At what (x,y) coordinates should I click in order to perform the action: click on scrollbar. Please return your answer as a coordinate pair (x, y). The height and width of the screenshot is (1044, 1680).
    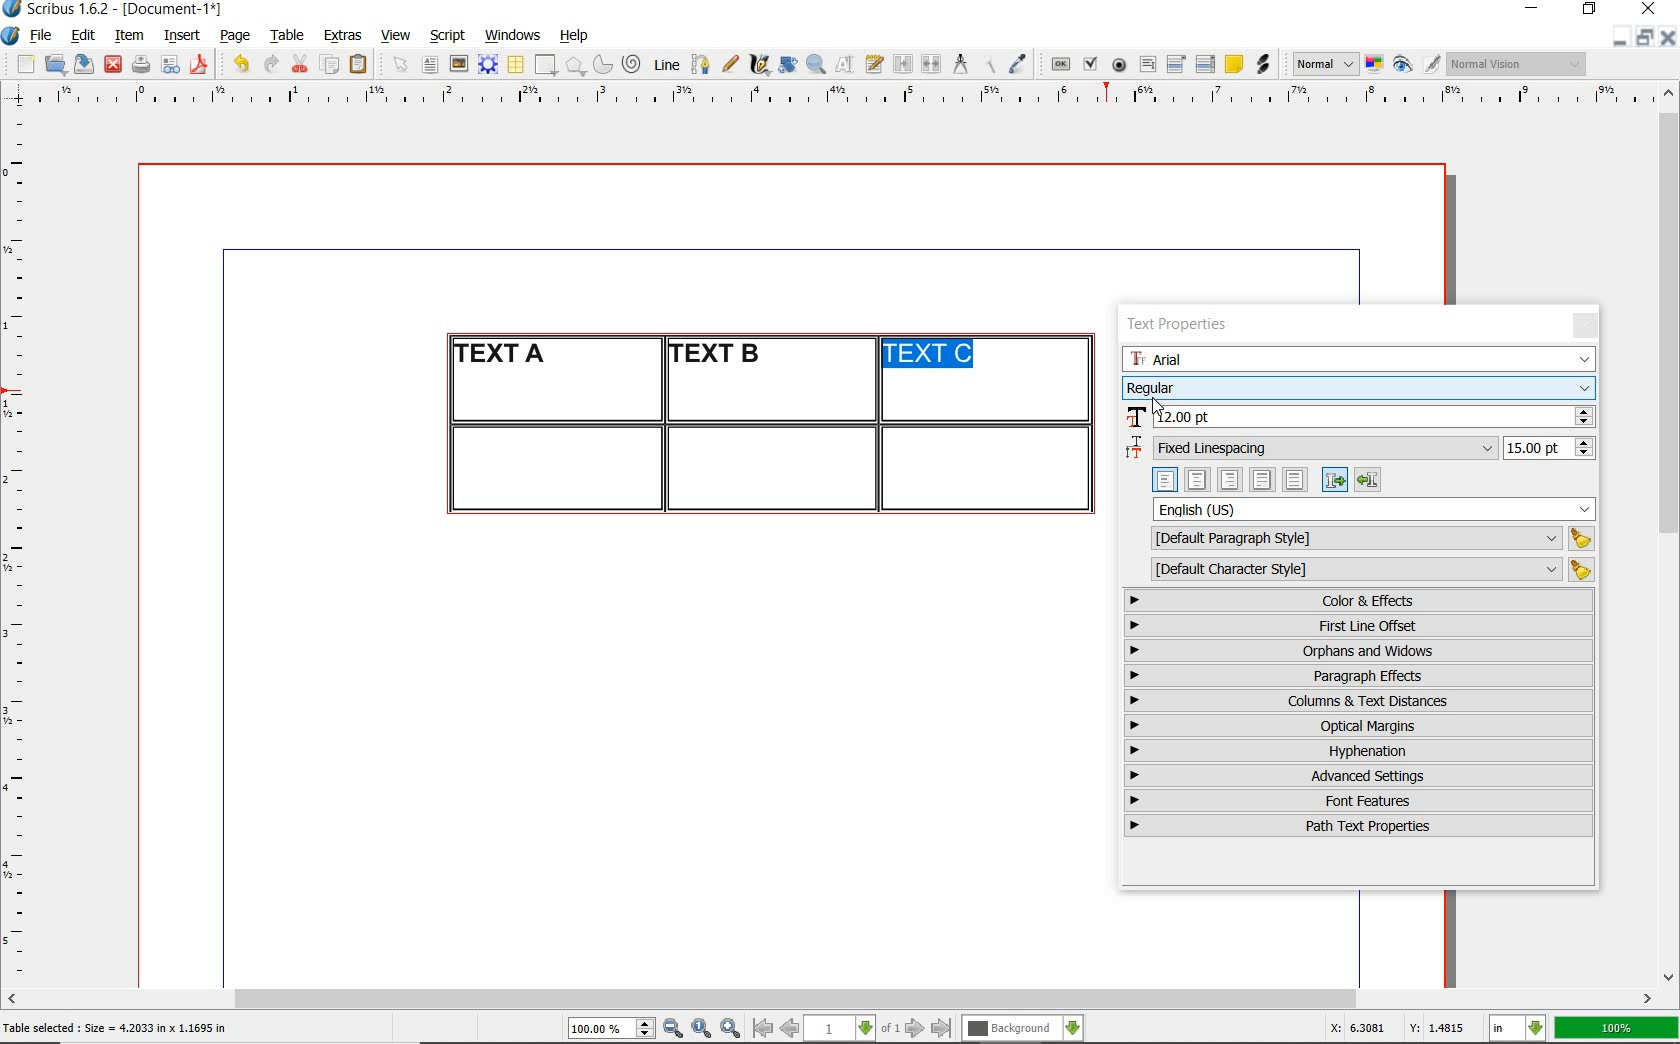
    Looking at the image, I should click on (830, 1001).